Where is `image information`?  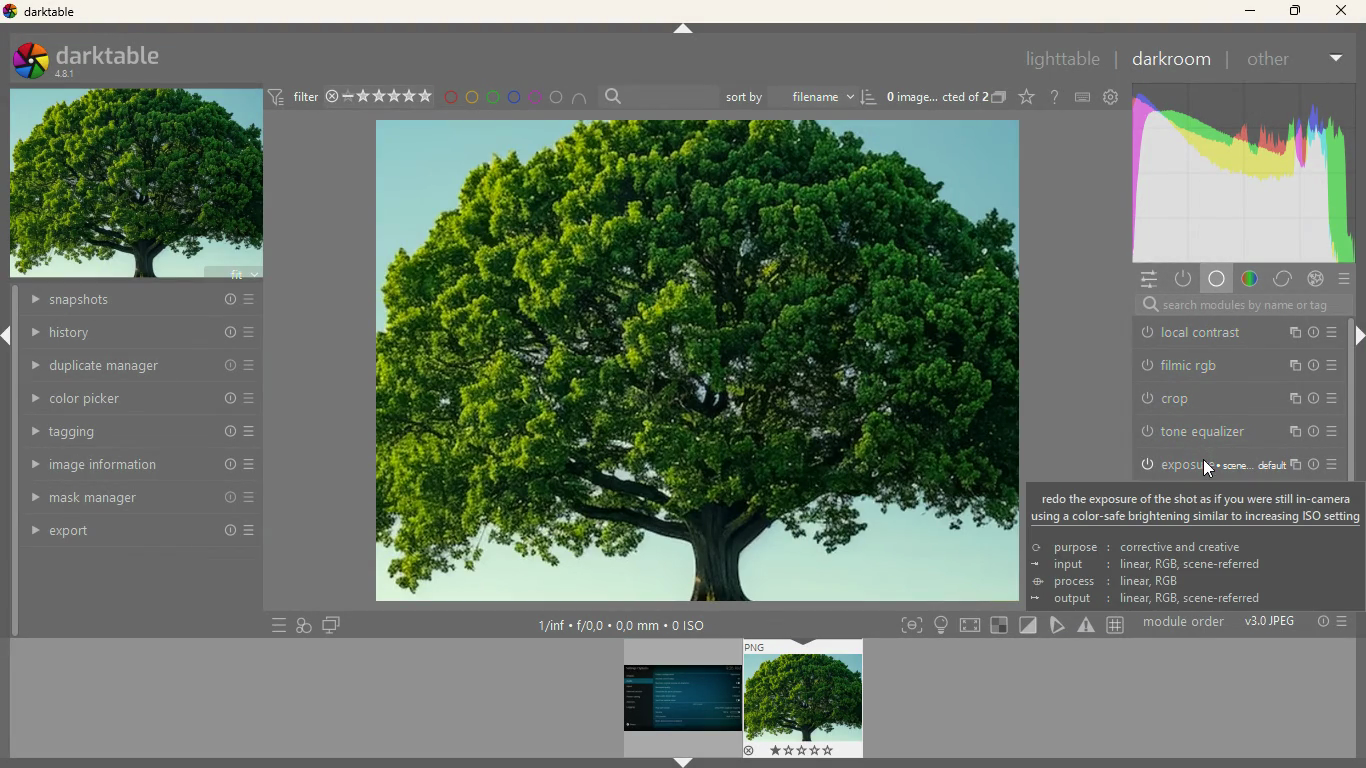 image information is located at coordinates (139, 466).